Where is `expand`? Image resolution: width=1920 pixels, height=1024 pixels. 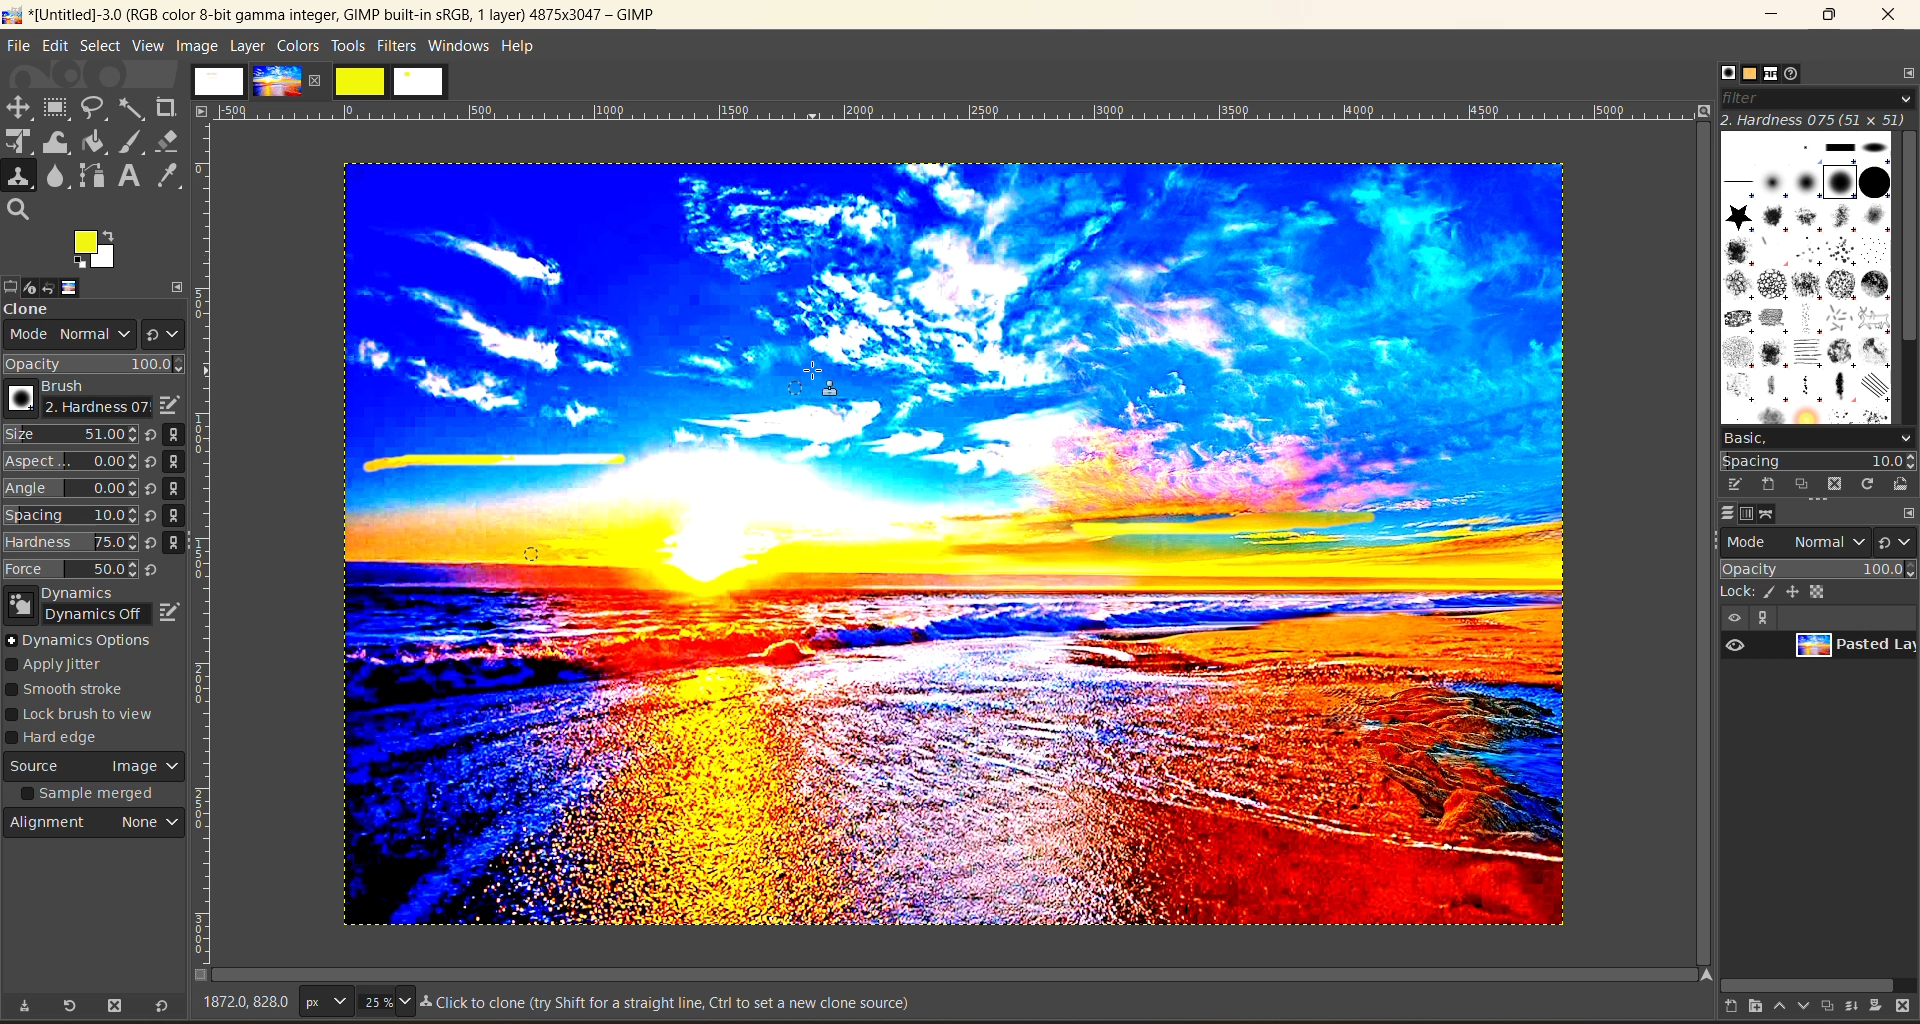 expand is located at coordinates (1760, 618).